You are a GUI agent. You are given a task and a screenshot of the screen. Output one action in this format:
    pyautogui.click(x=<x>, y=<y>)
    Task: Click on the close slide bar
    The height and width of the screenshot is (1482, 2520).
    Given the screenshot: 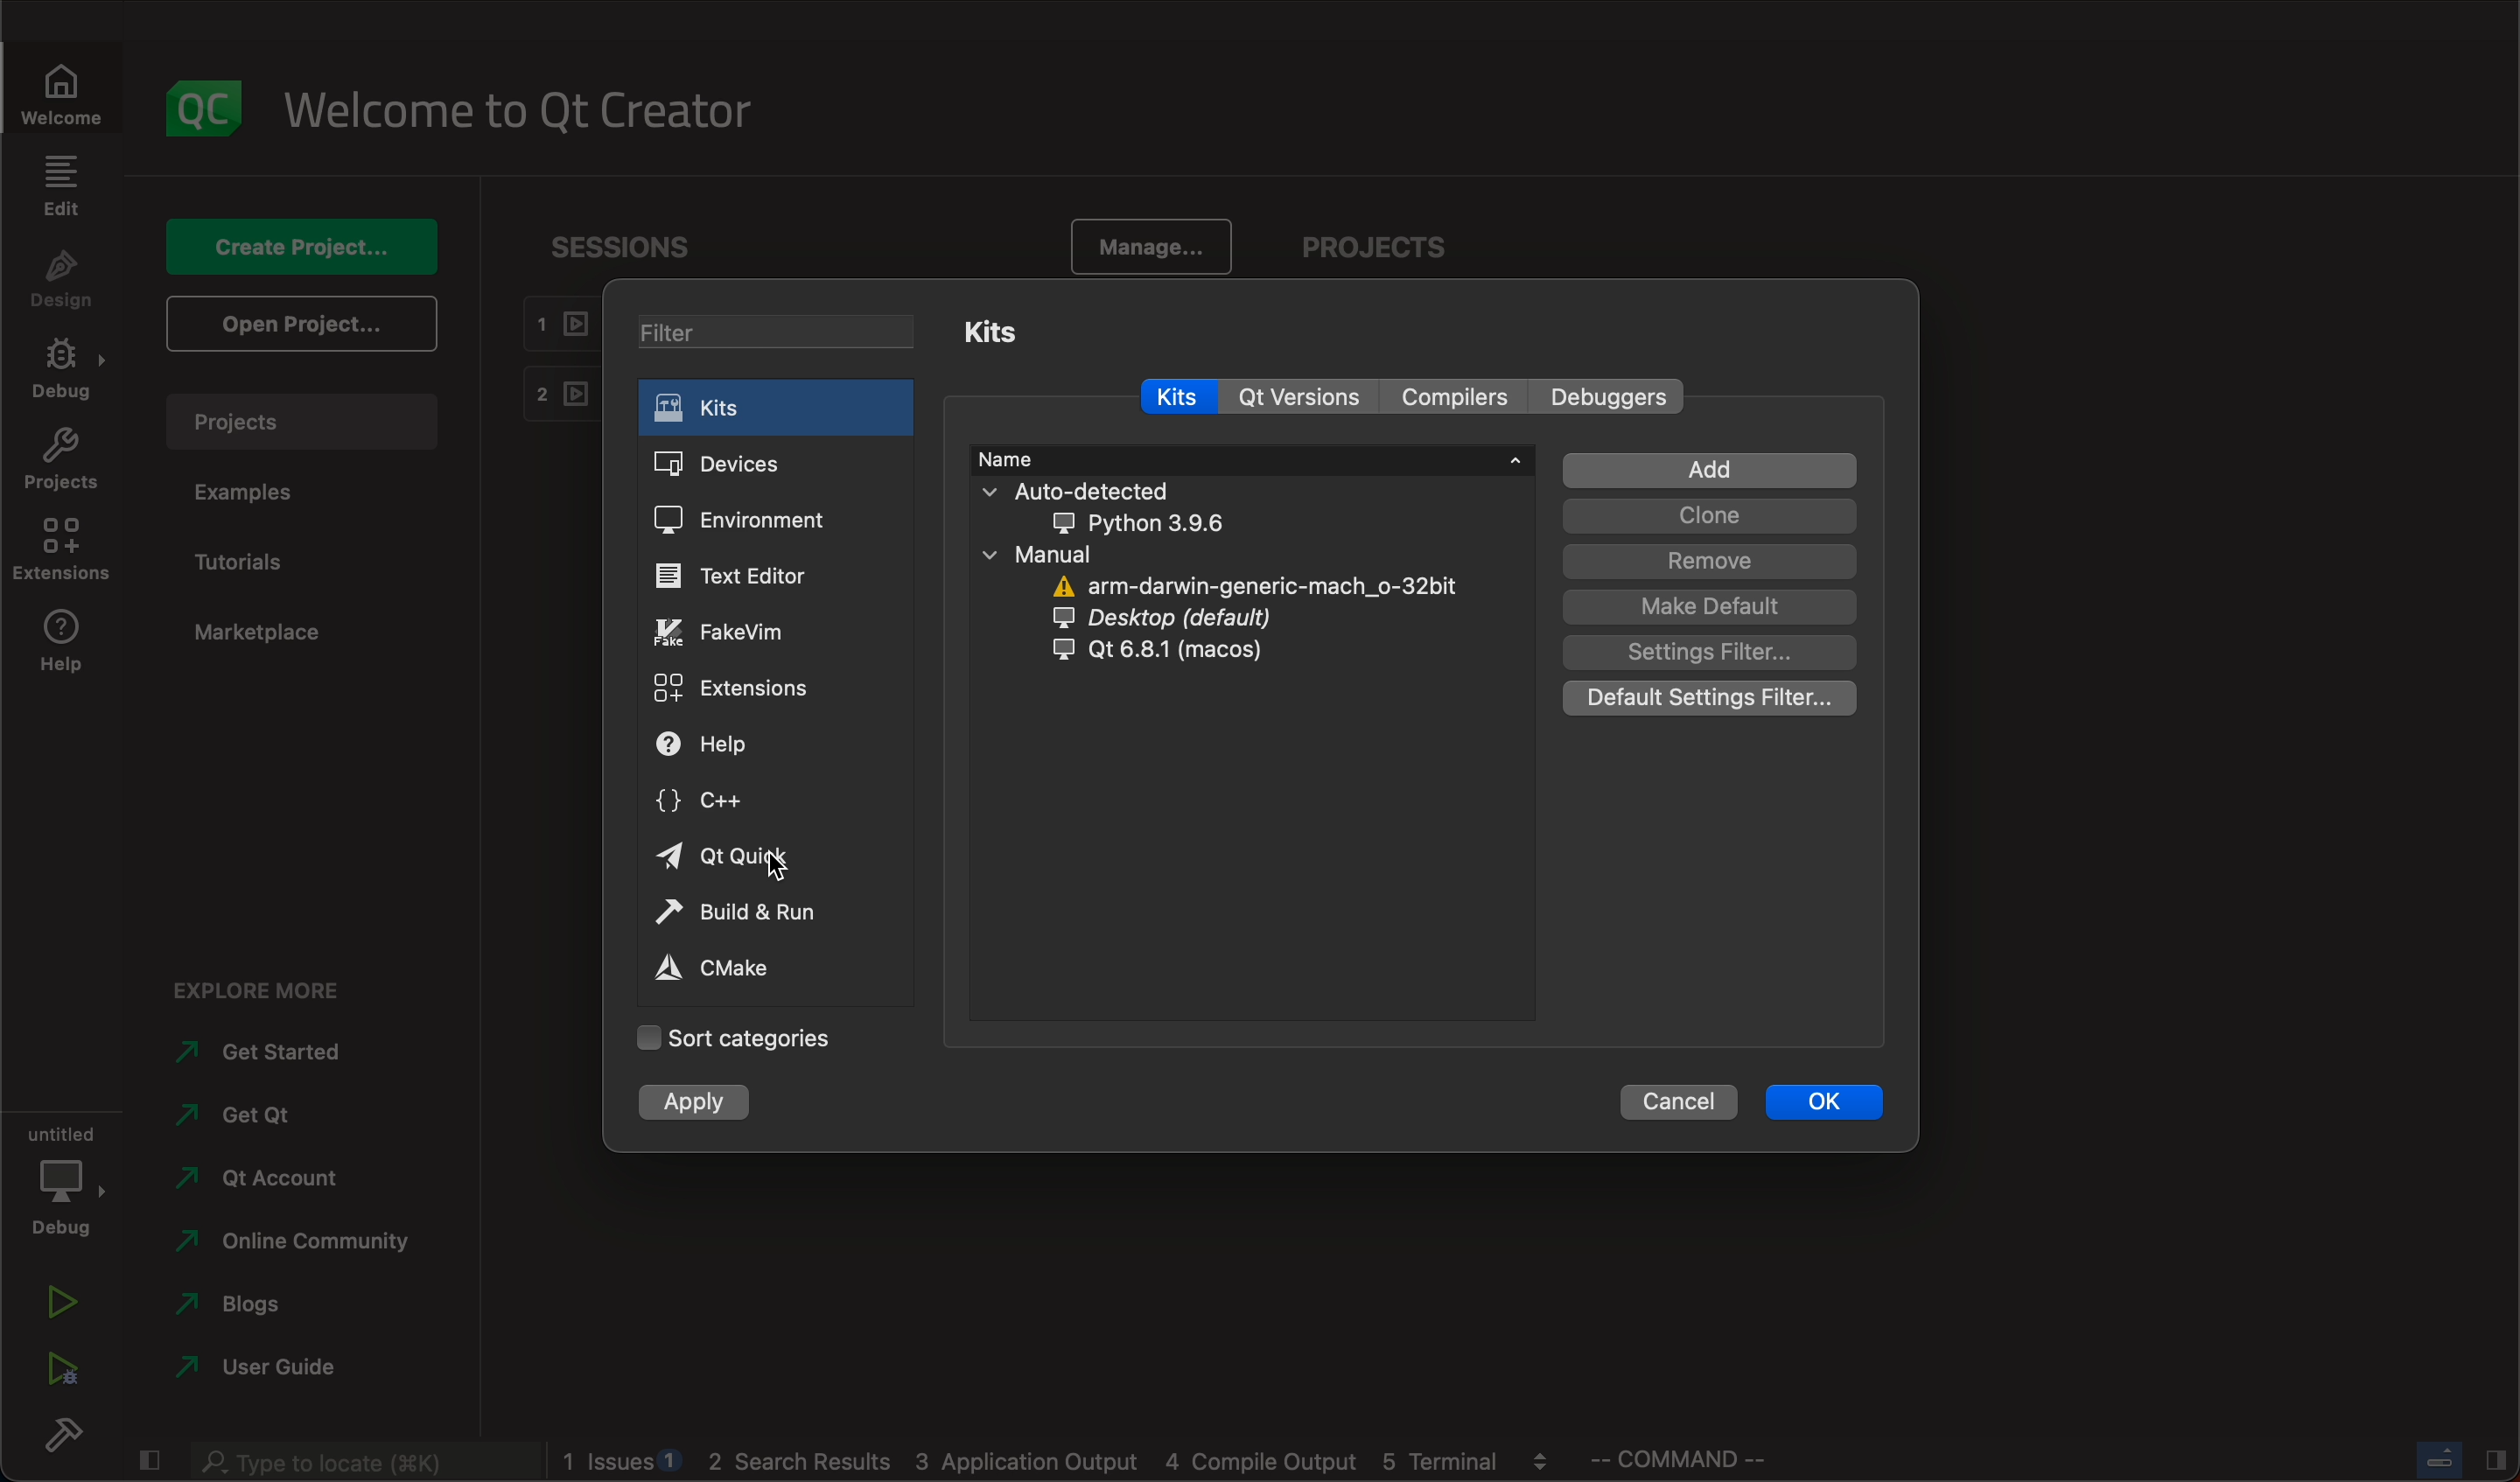 What is the action you would take?
    pyautogui.click(x=149, y=1458)
    